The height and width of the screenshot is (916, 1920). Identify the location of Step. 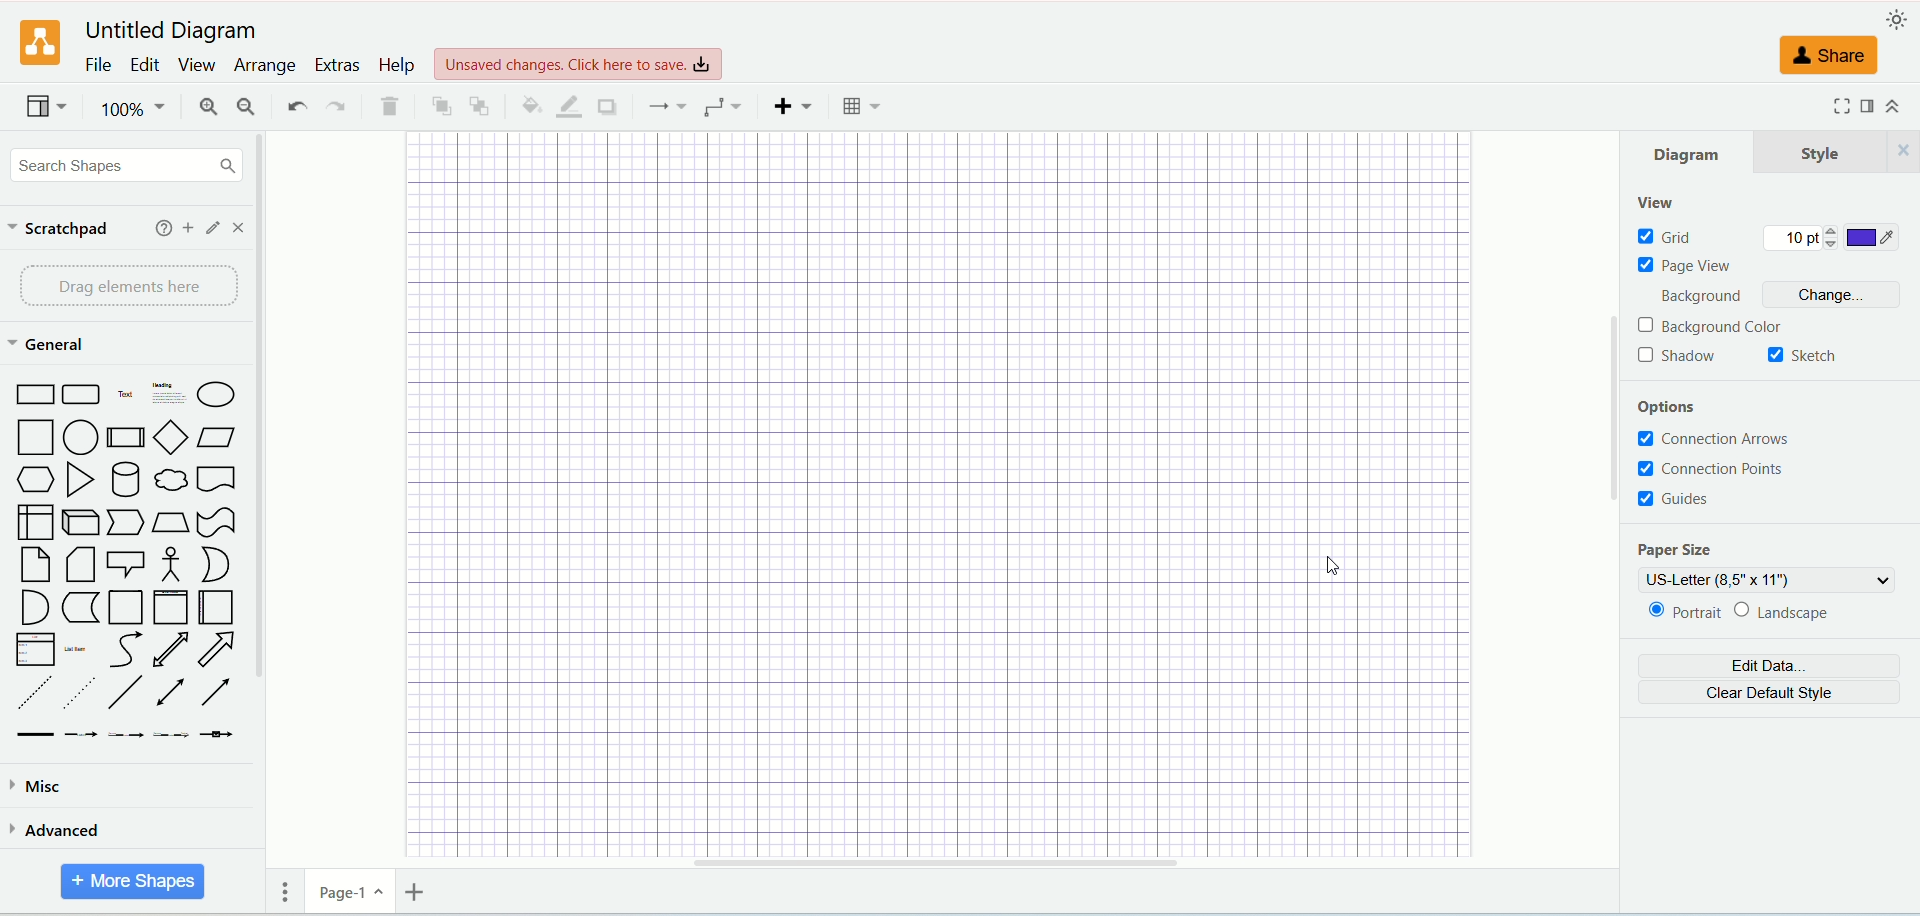
(126, 523).